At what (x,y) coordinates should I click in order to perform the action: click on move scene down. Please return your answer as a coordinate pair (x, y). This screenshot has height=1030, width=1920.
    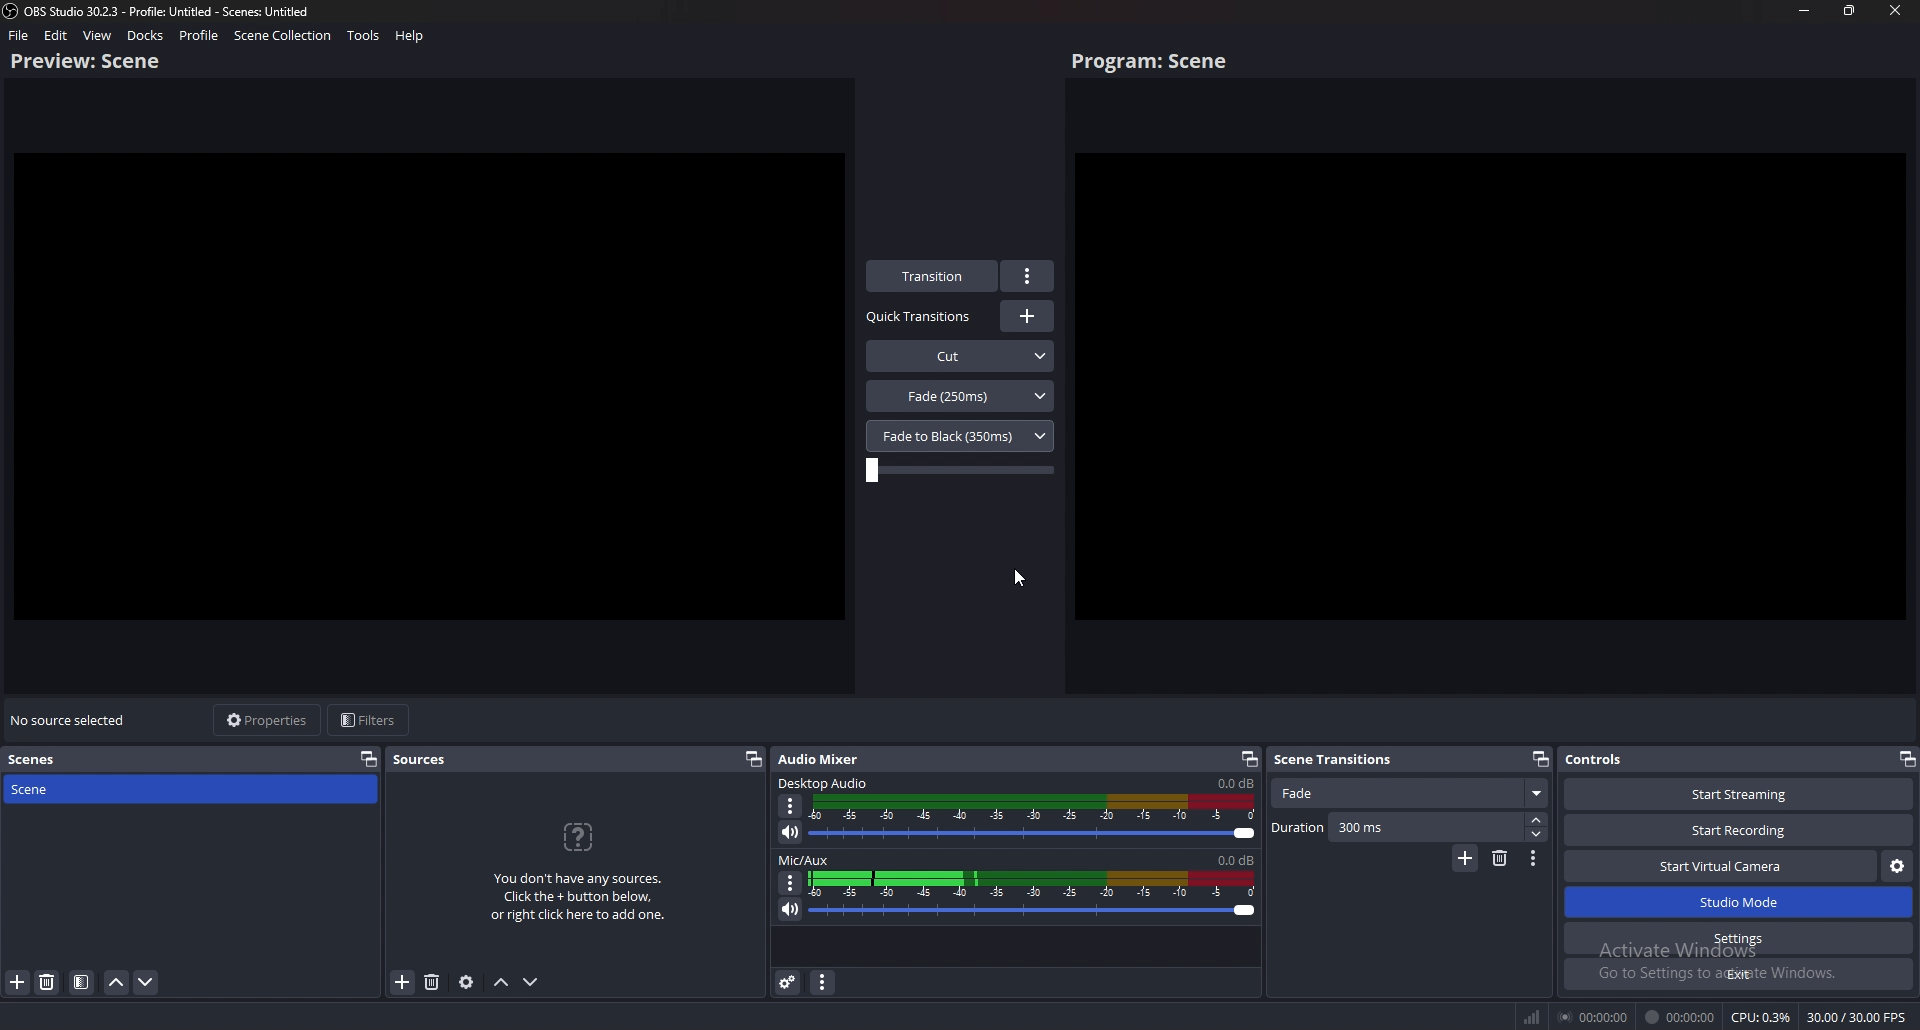
    Looking at the image, I should click on (147, 985).